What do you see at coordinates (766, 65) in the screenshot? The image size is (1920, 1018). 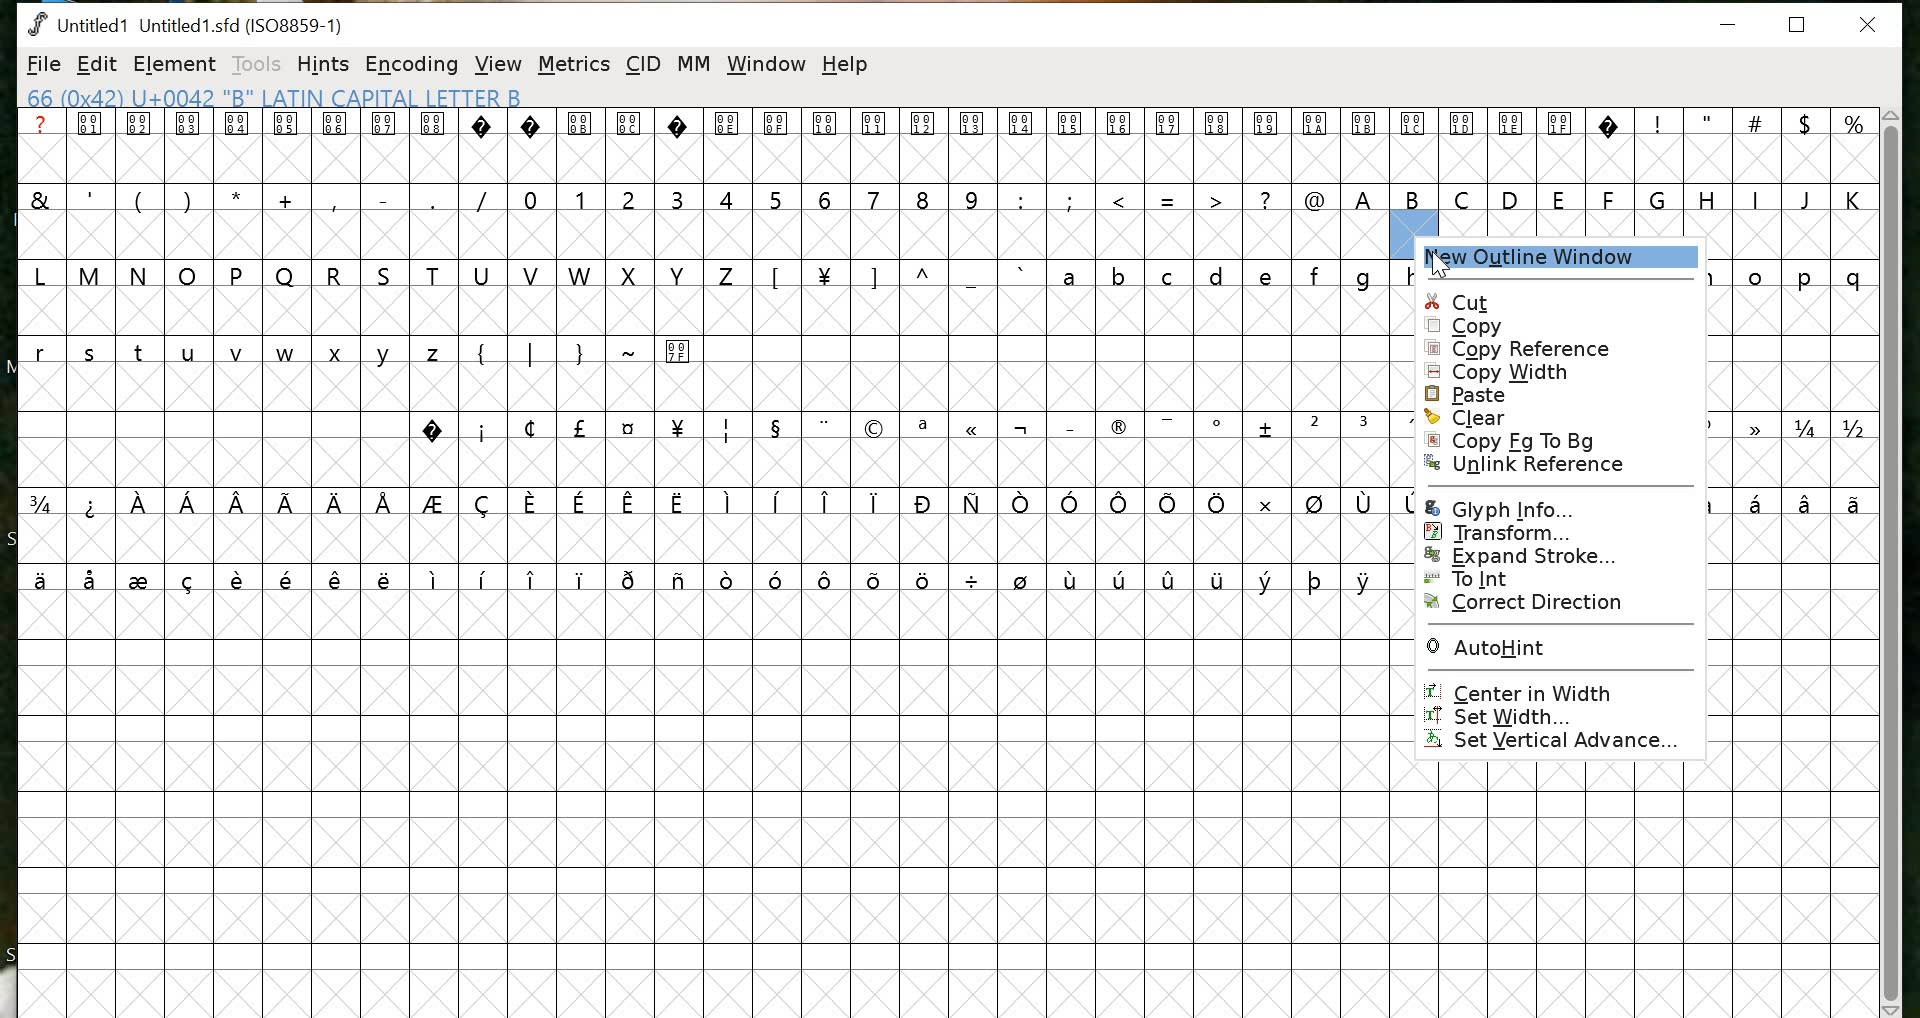 I see `window` at bounding box center [766, 65].